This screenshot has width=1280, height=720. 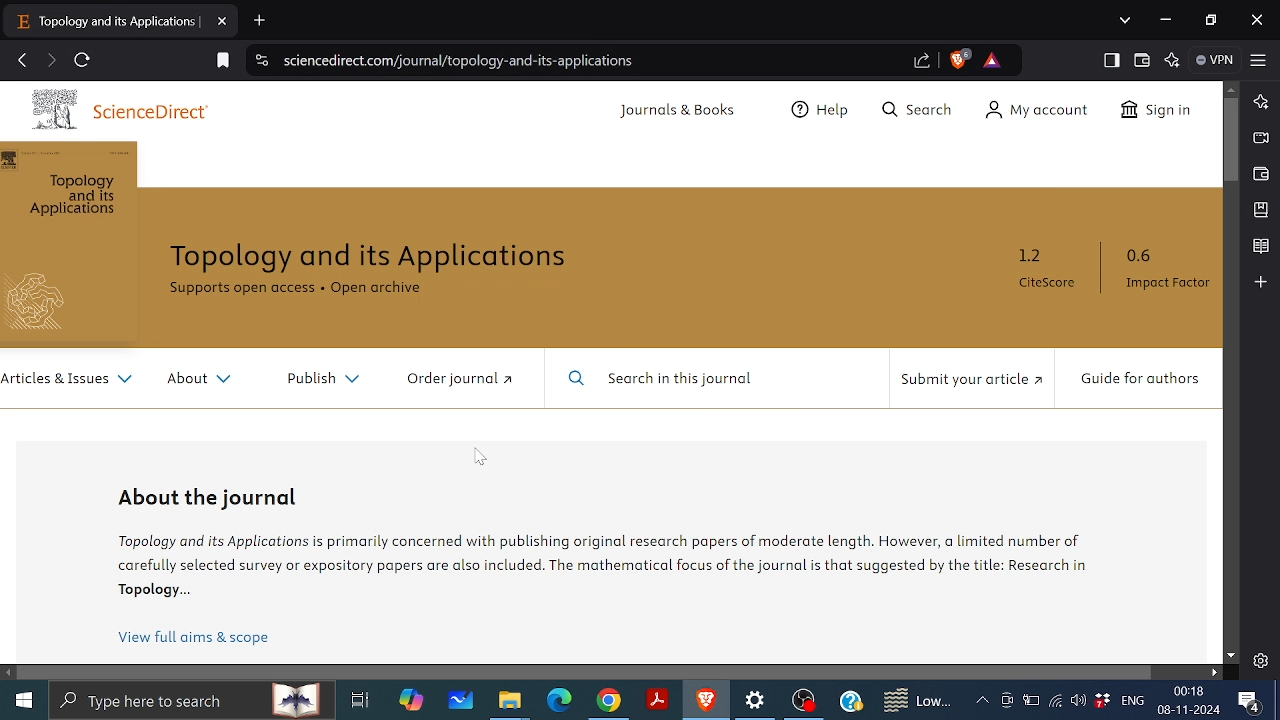 What do you see at coordinates (972, 379) in the screenshot?
I see `Submit your article` at bounding box center [972, 379].